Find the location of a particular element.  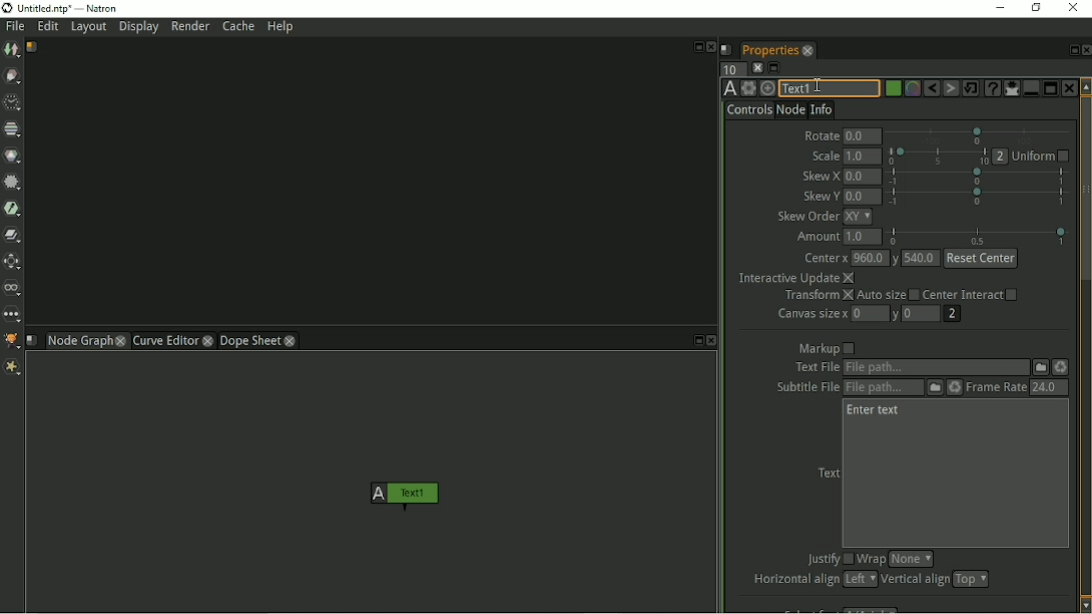

selection bar is located at coordinates (977, 176).